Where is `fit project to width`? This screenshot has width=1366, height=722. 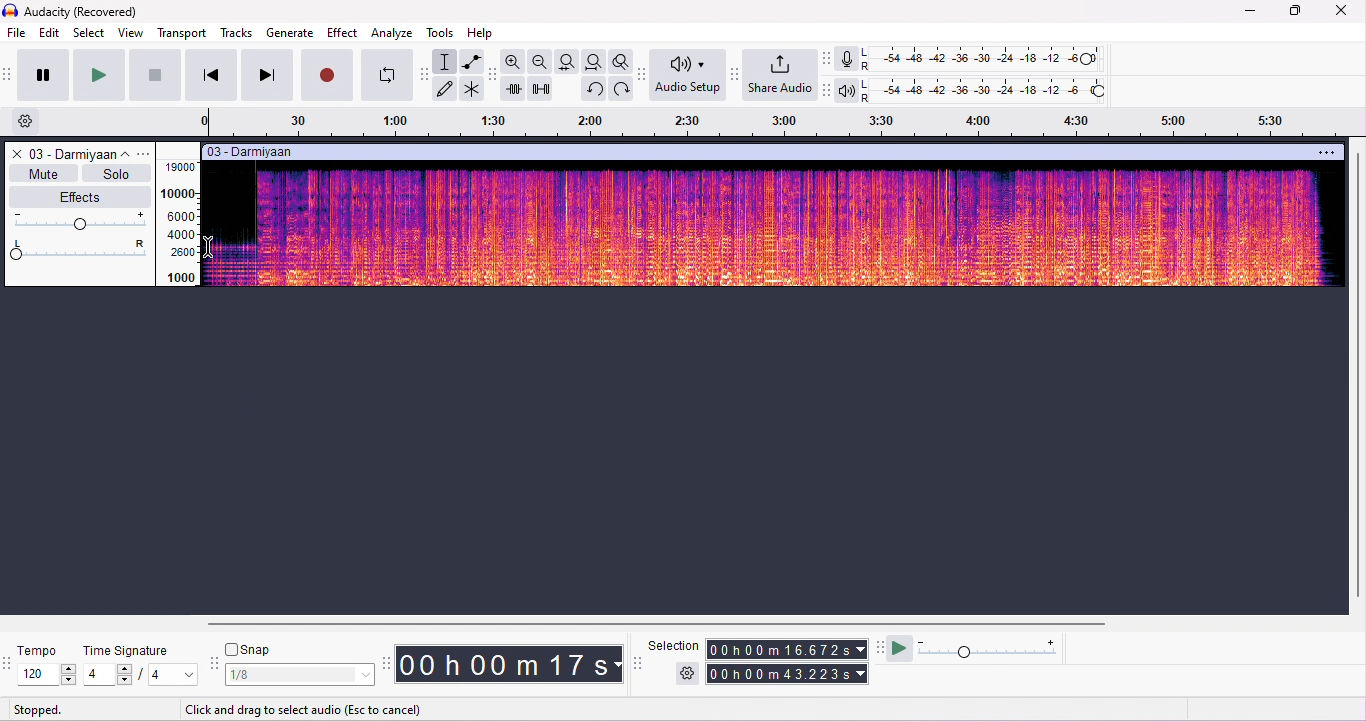 fit project to width is located at coordinates (593, 62).